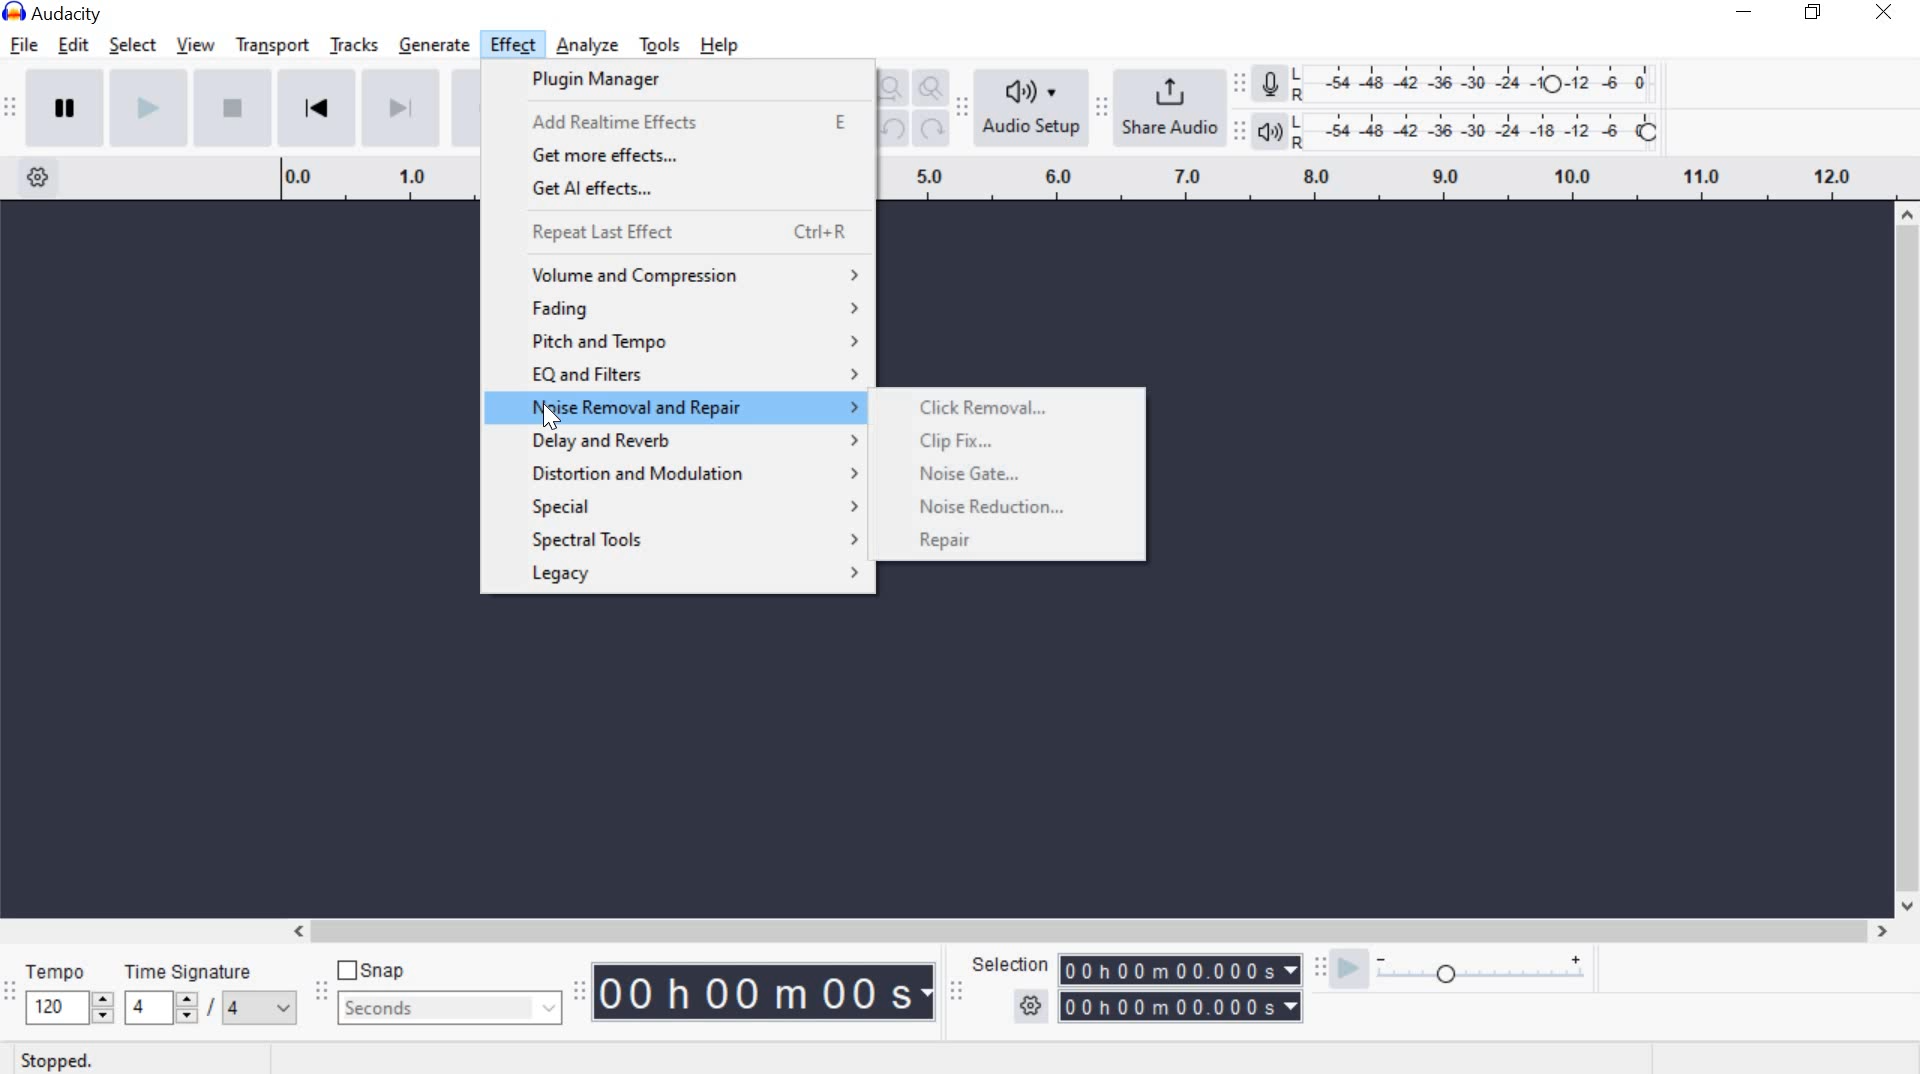 The image size is (1920, 1074). What do you see at coordinates (1000, 405) in the screenshot?
I see `click removal` at bounding box center [1000, 405].